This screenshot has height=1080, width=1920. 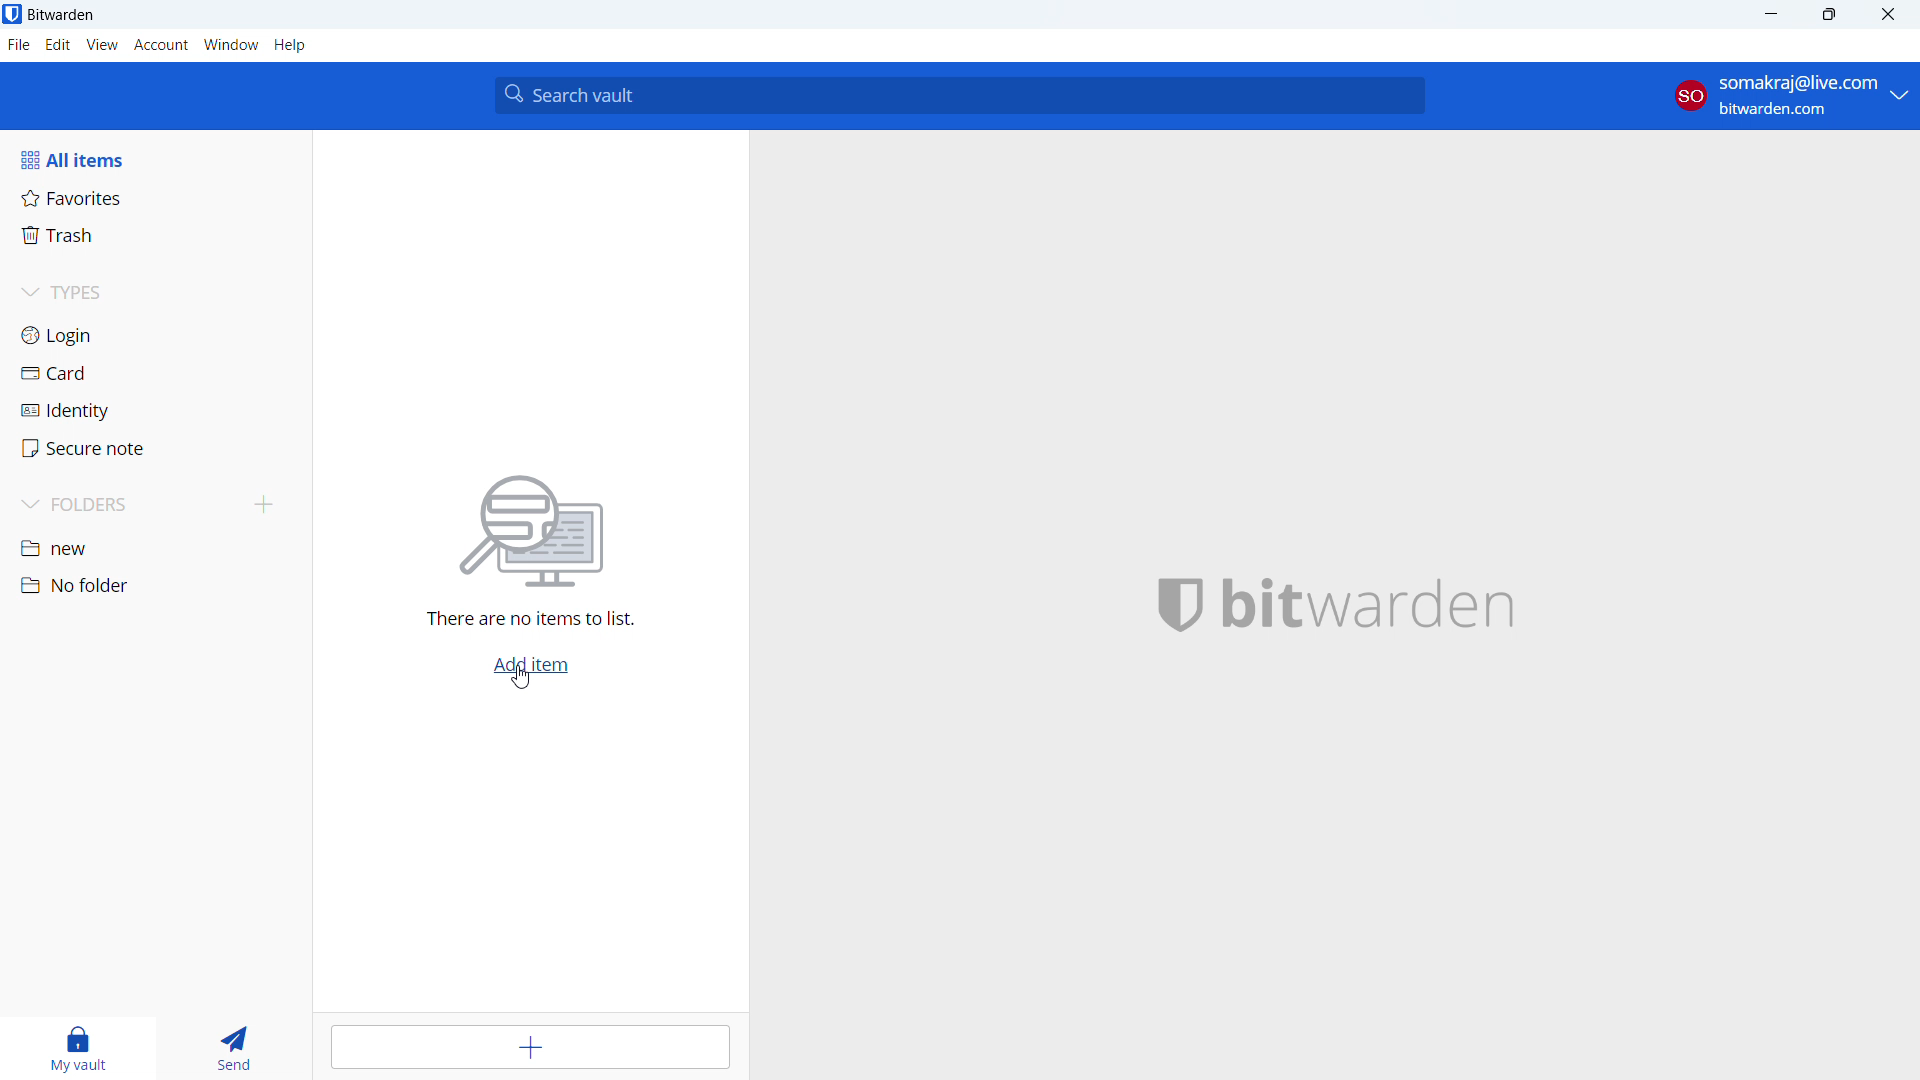 I want to click on there are no items to list , so click(x=524, y=621).